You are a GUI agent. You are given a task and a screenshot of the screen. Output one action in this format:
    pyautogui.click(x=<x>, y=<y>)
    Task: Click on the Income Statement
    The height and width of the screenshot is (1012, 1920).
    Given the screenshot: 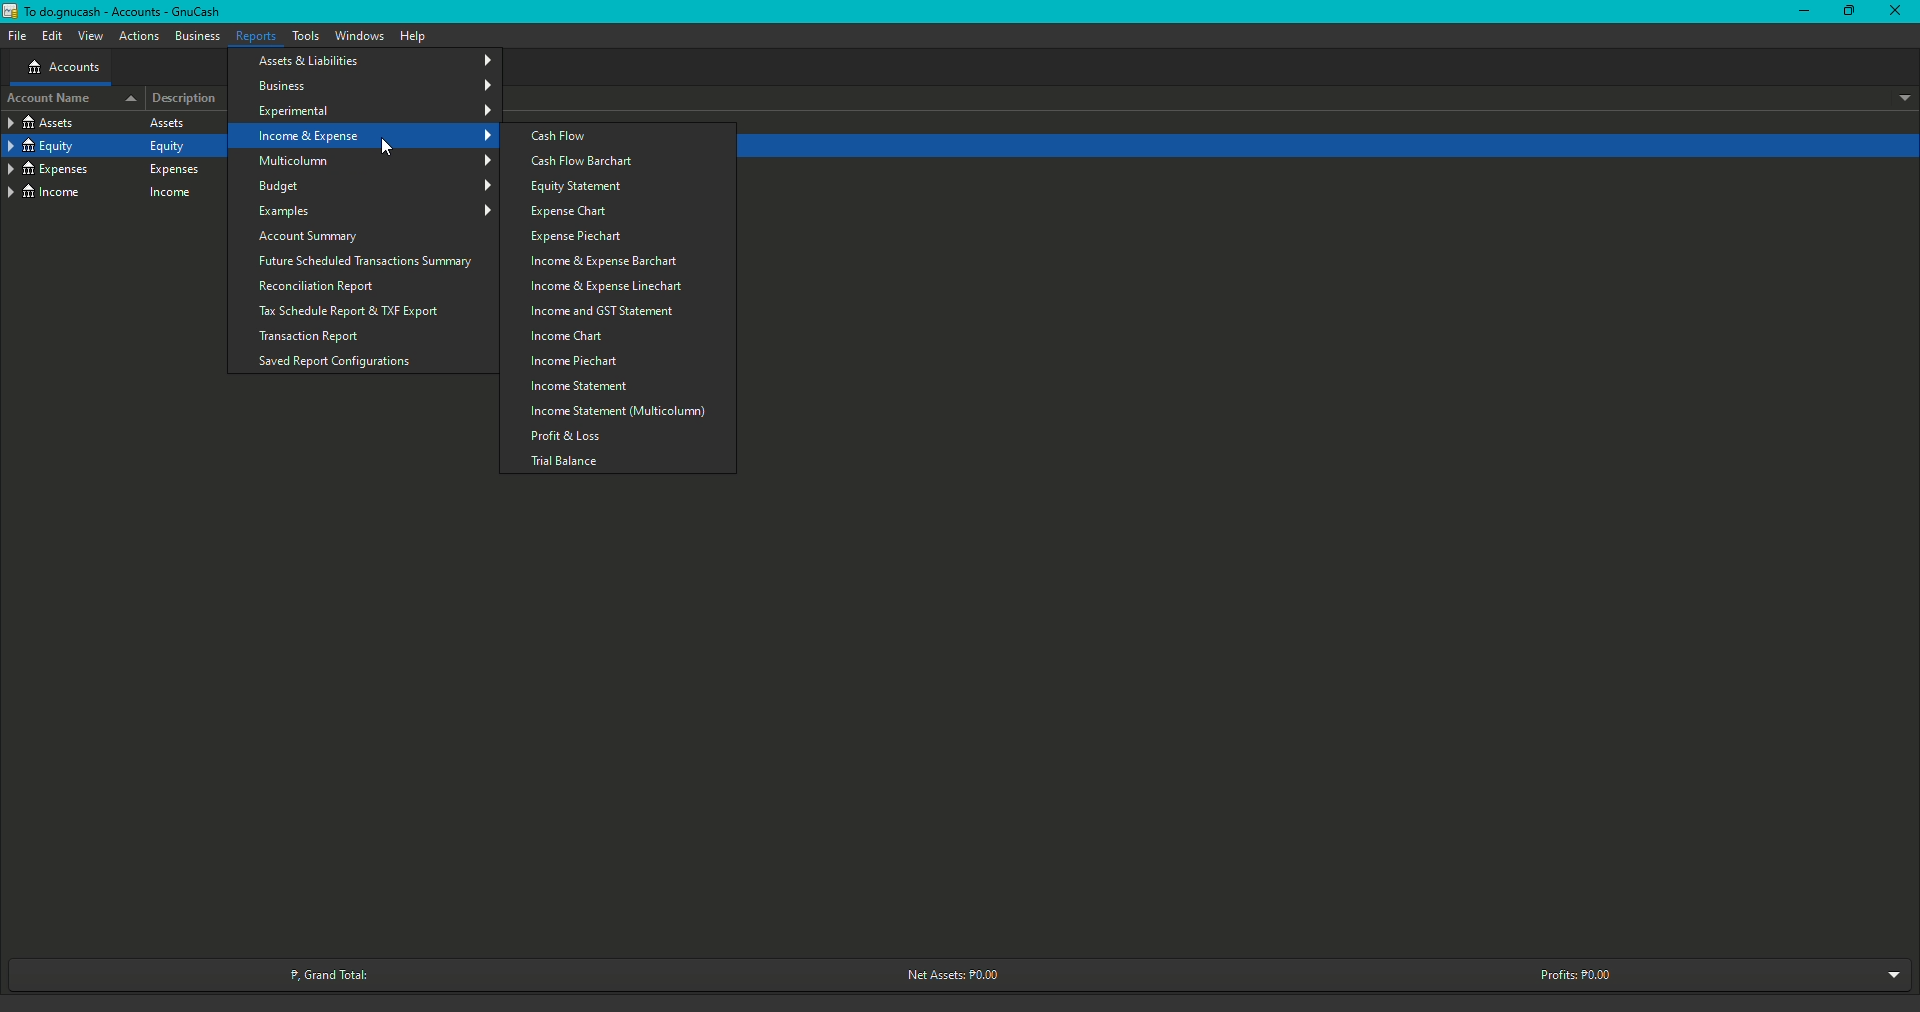 What is the action you would take?
    pyautogui.click(x=582, y=388)
    